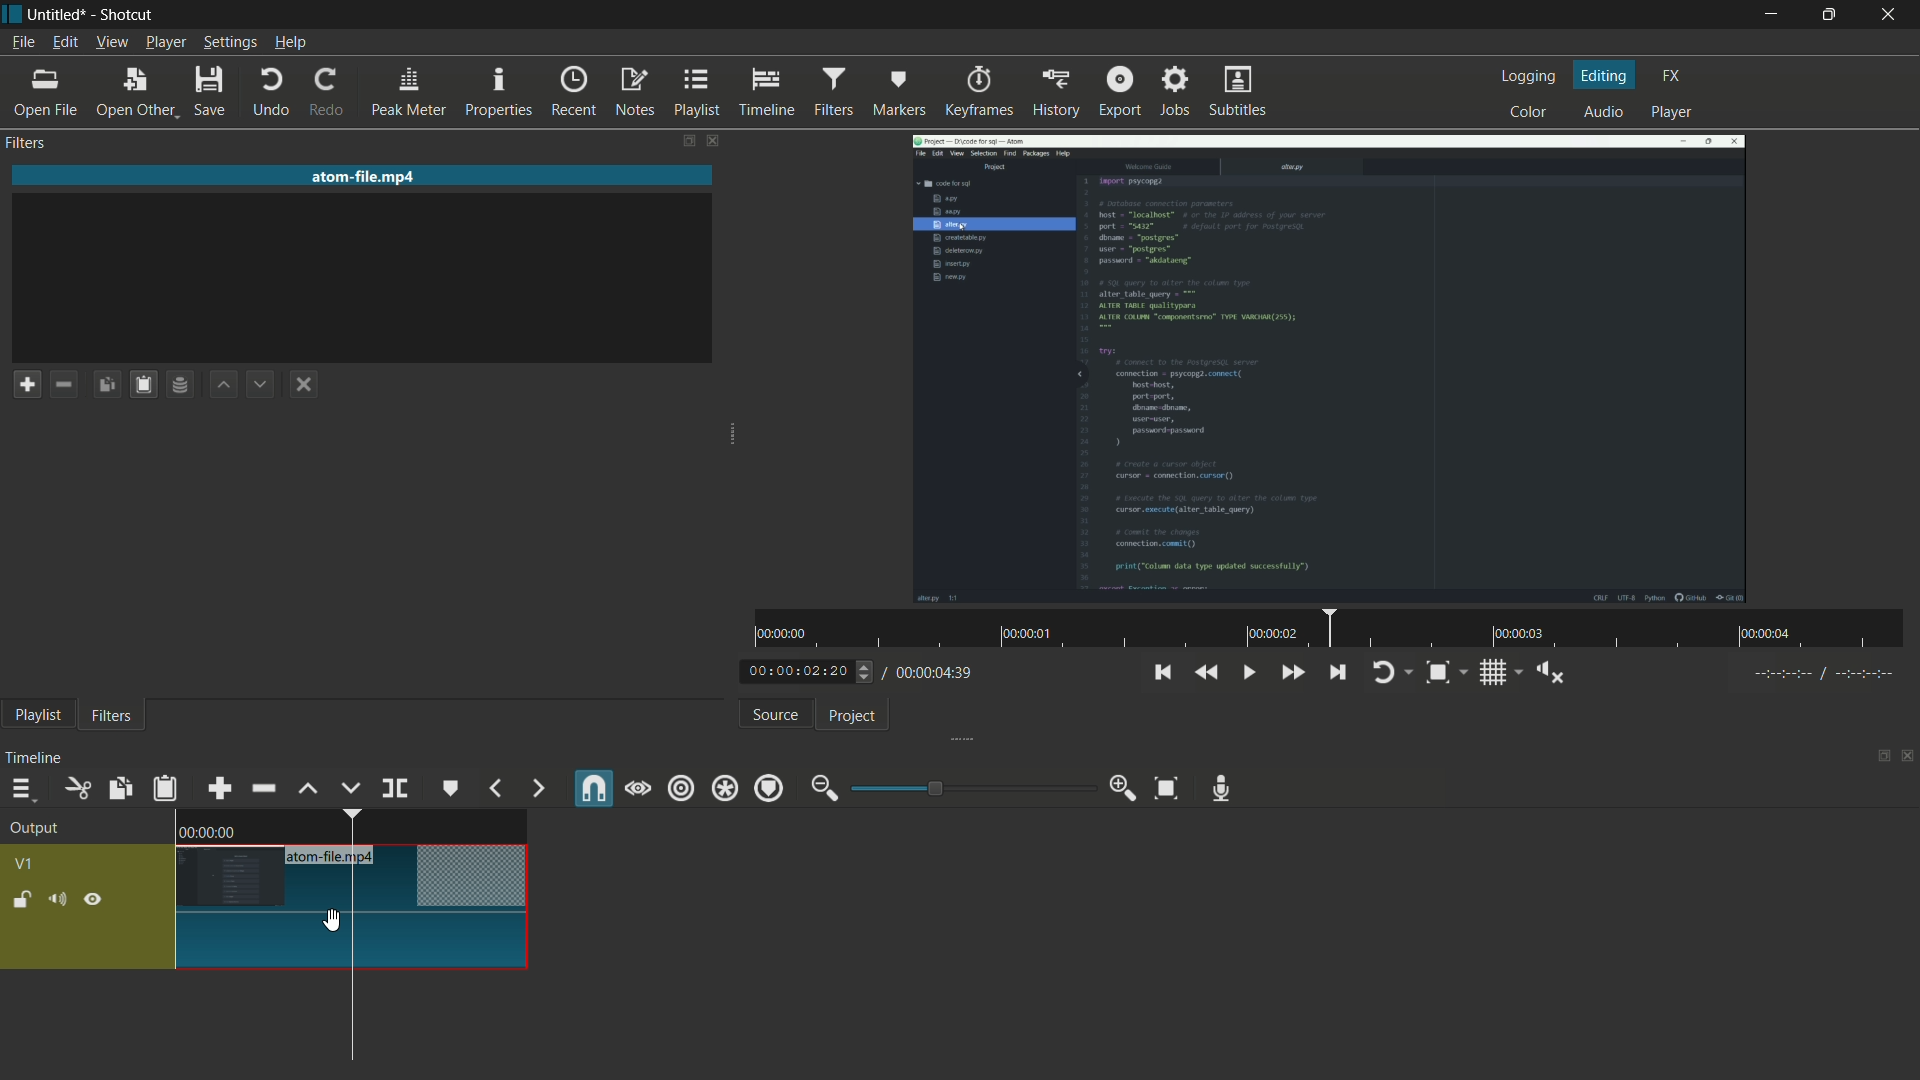 Image resolution: width=1920 pixels, height=1080 pixels. I want to click on copy, so click(118, 788).